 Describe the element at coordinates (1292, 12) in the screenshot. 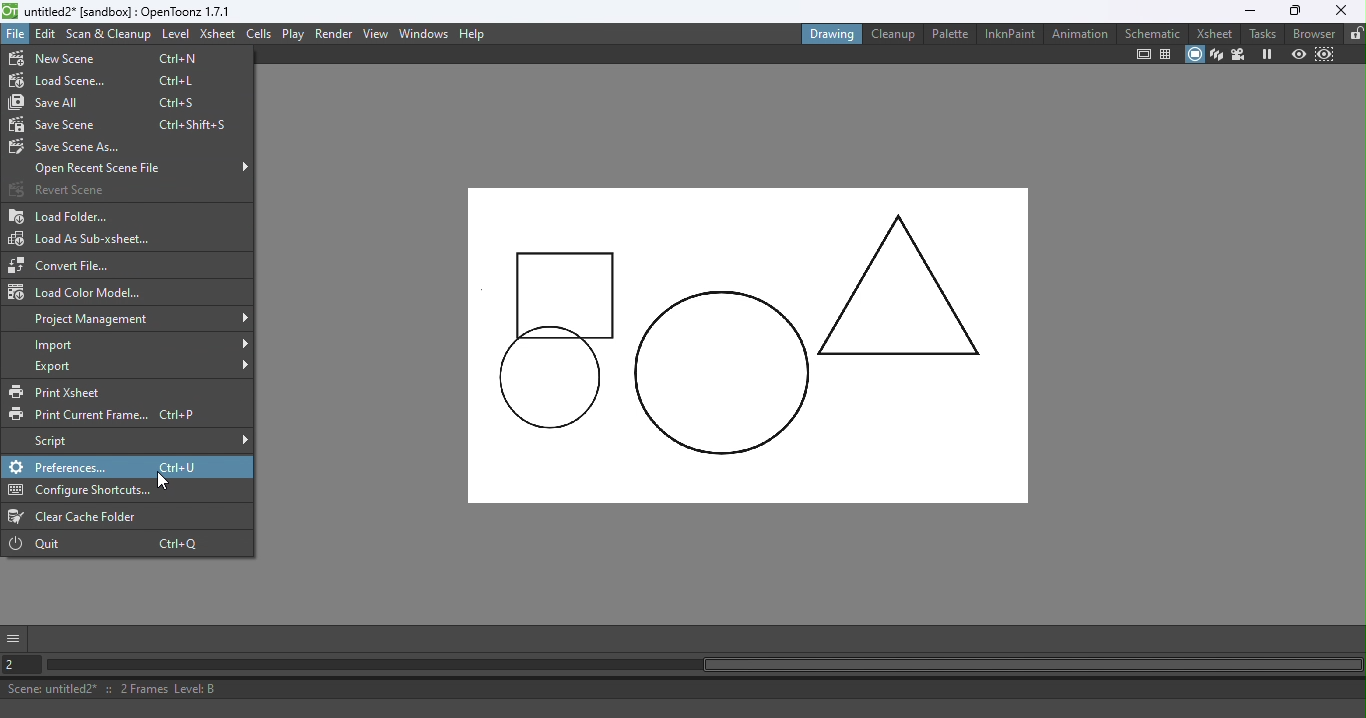

I see `Maximize` at that location.